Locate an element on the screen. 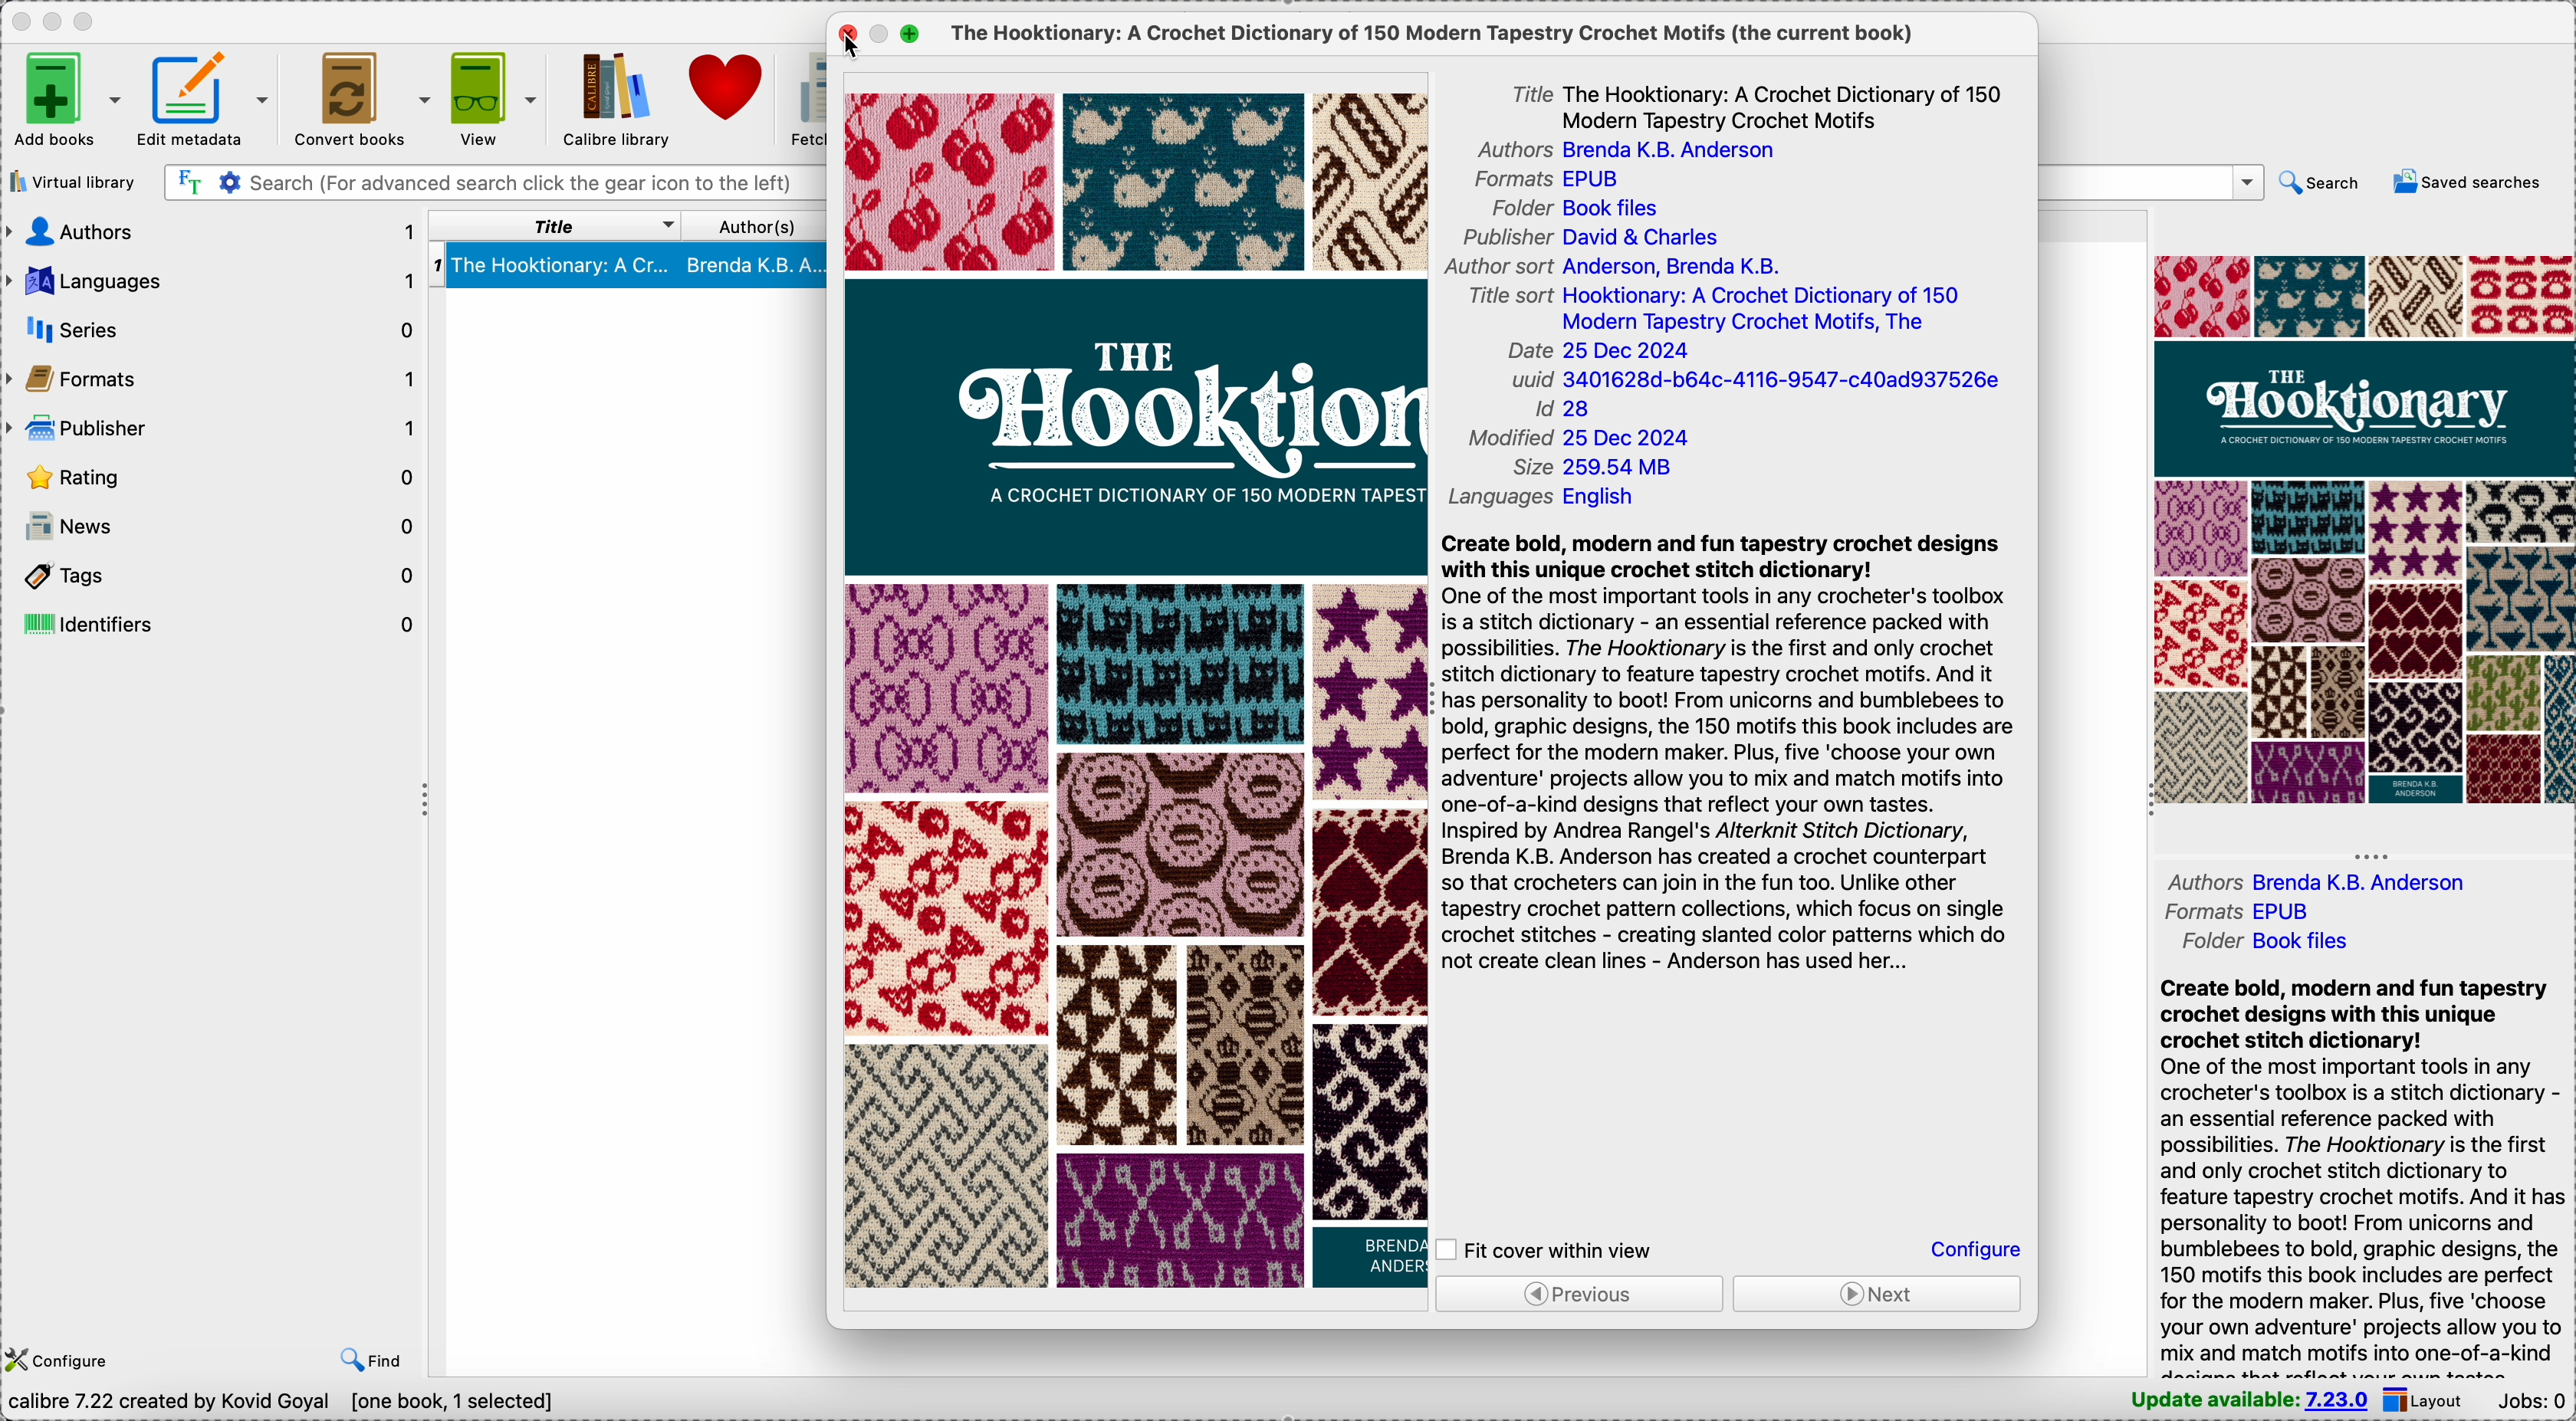 This screenshot has height=1421, width=2576. previous is located at coordinates (1583, 1294).